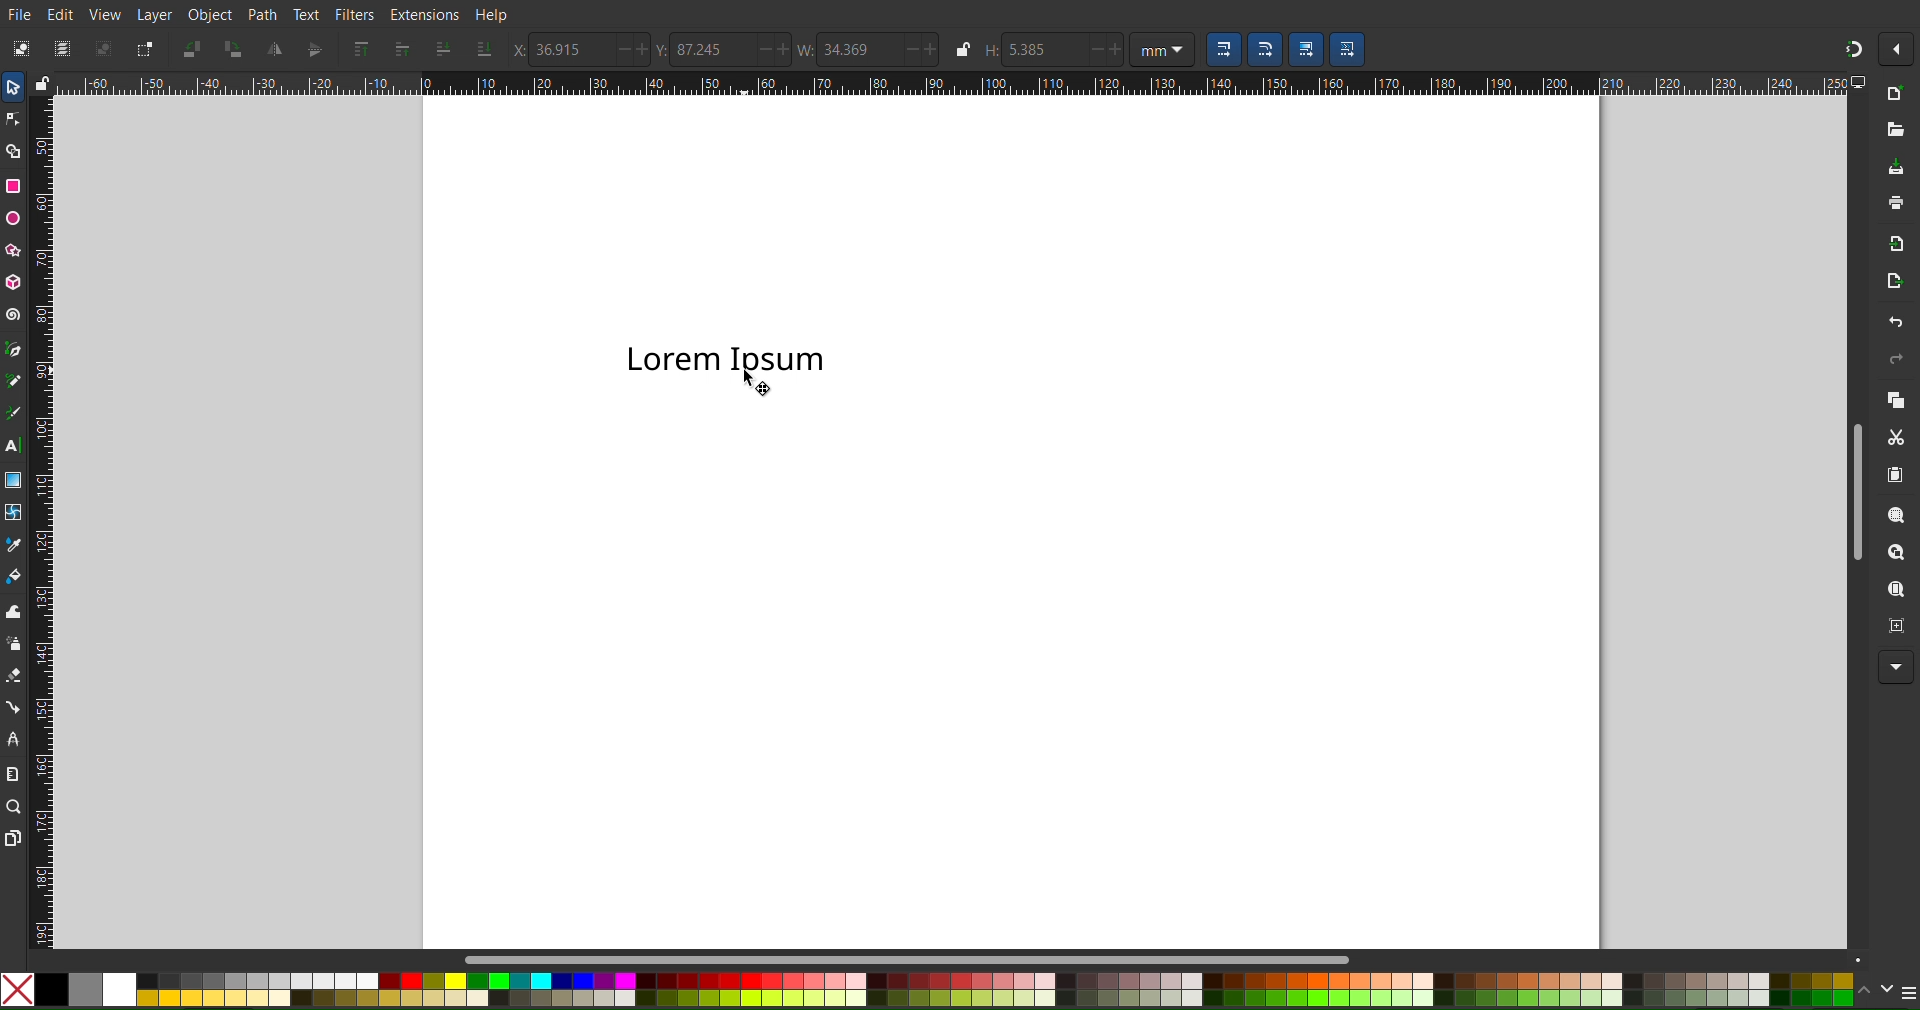 The image size is (1920, 1010). Describe the element at coordinates (1890, 515) in the screenshot. I see `Zoom Selection` at that location.